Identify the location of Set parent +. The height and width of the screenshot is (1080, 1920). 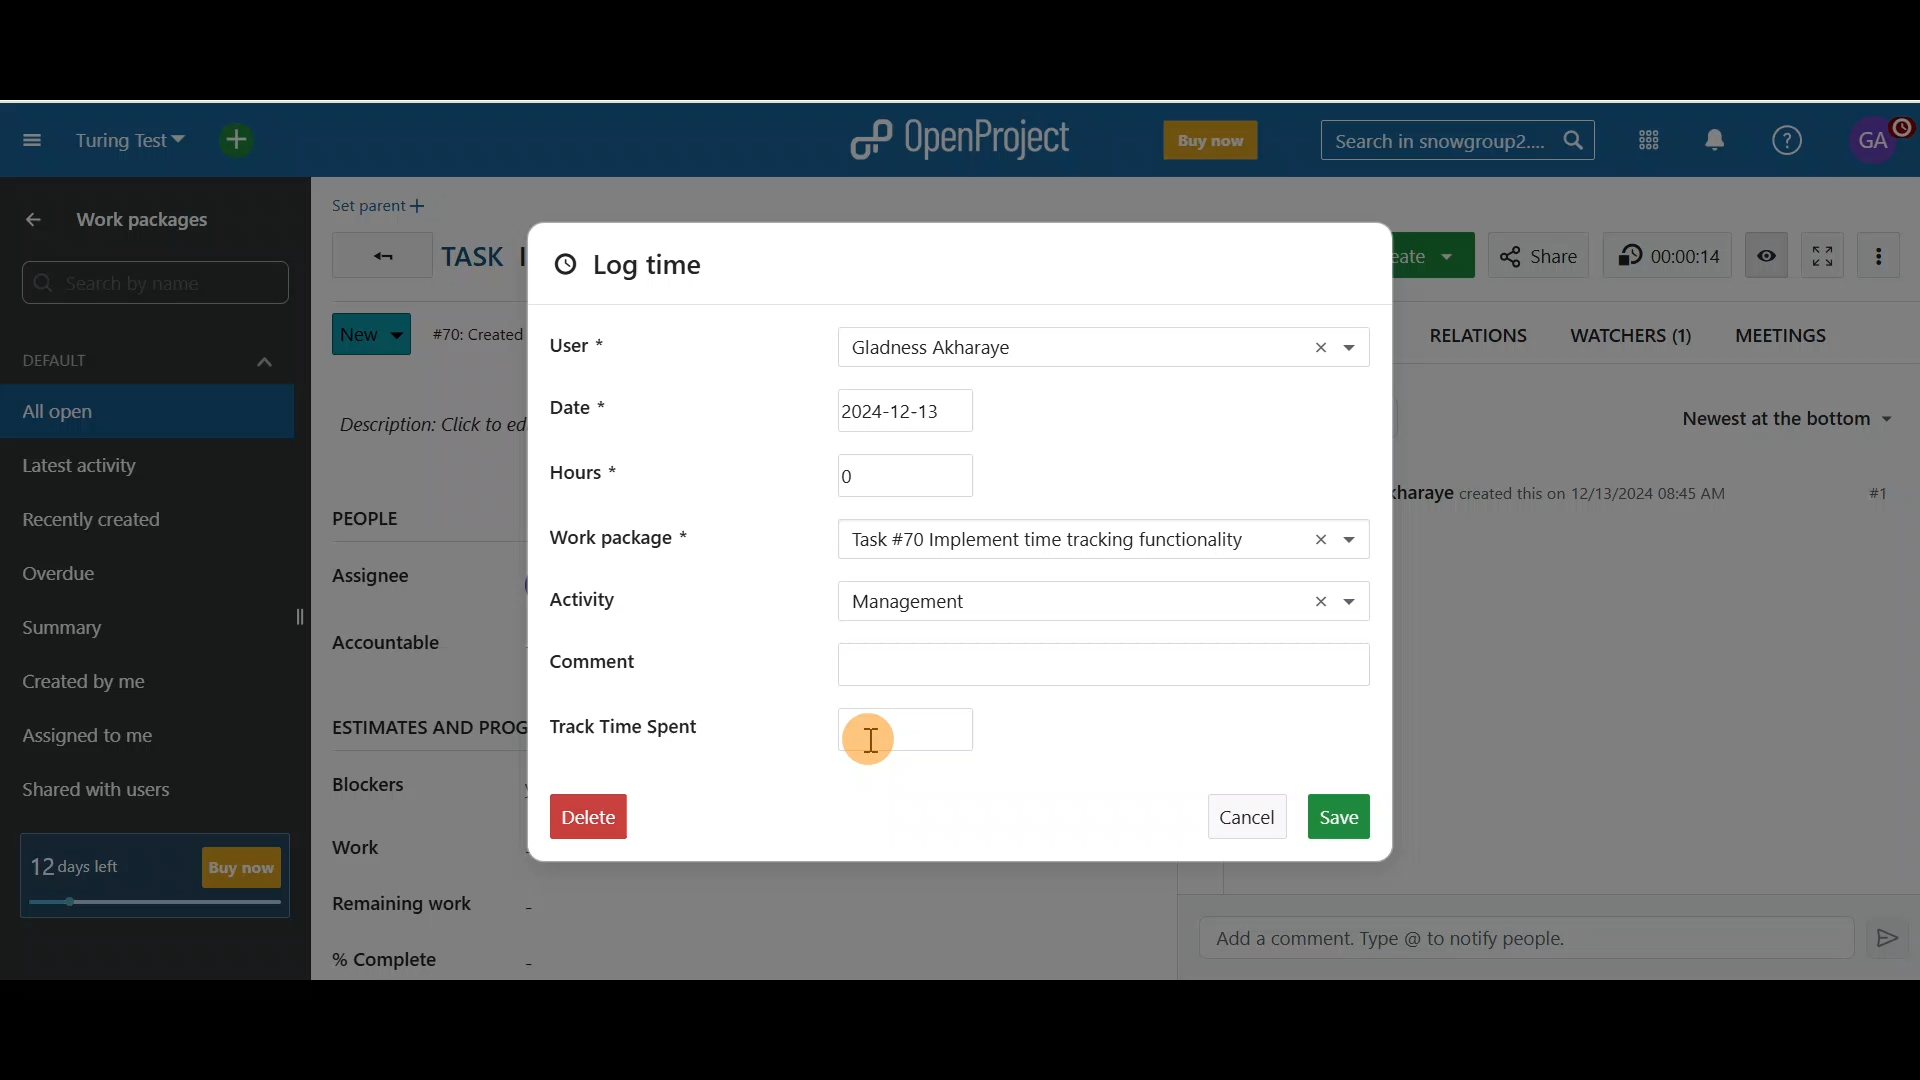
(384, 201).